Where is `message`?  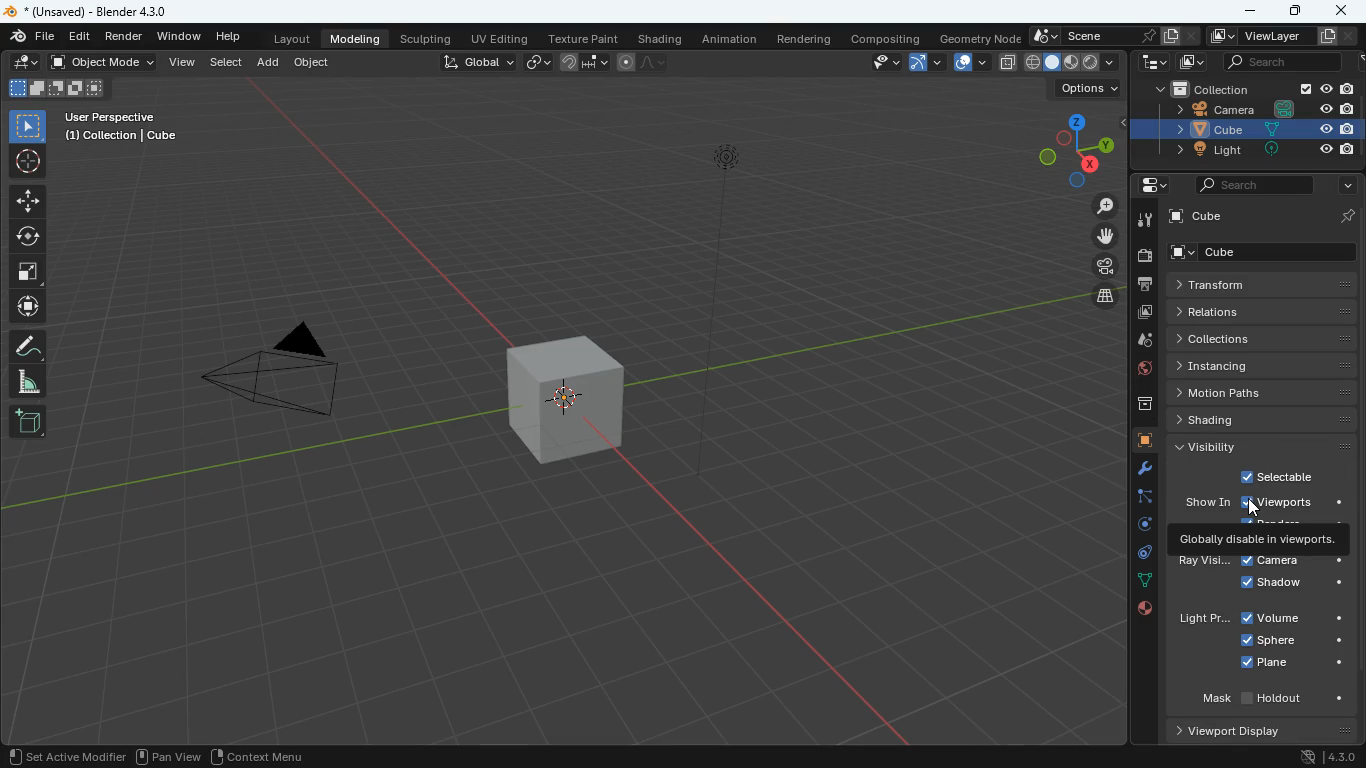 message is located at coordinates (1259, 539).